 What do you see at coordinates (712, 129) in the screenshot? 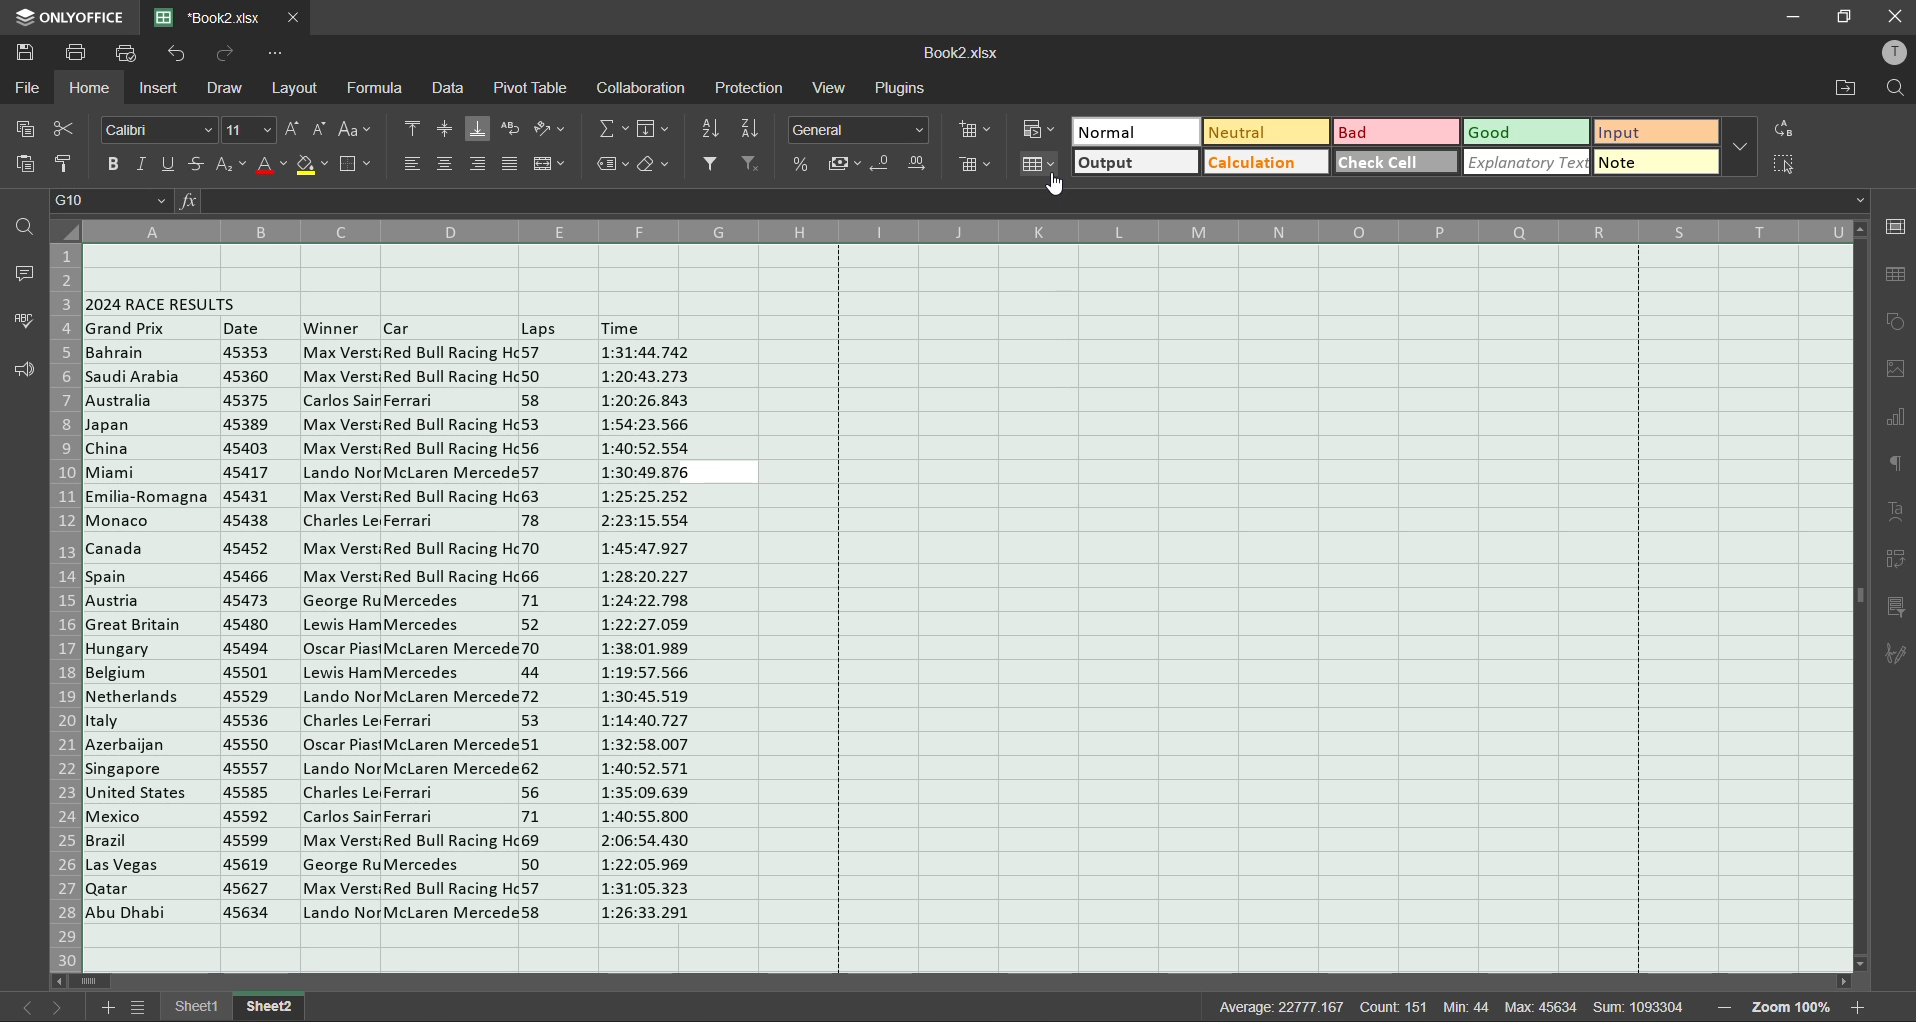
I see `sort ascending` at bounding box center [712, 129].